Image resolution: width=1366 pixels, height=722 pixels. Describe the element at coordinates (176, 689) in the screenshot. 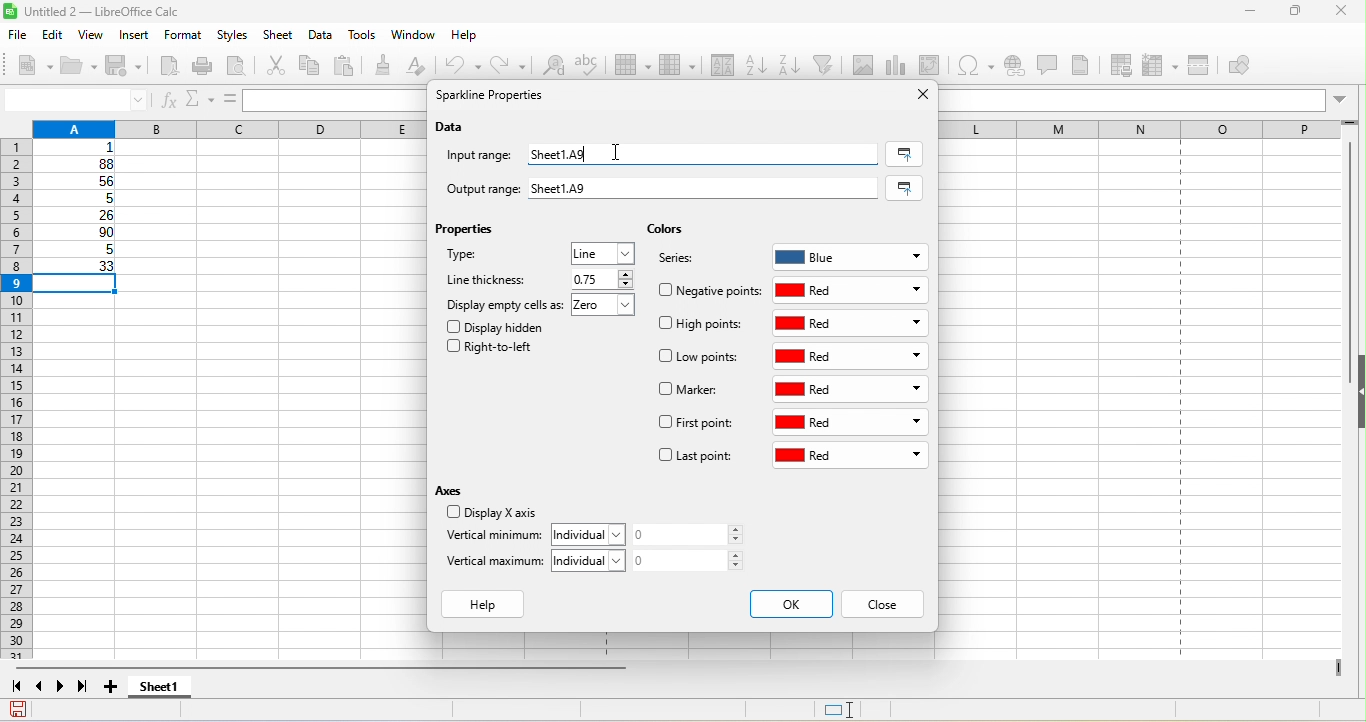

I see `sheet 1` at that location.